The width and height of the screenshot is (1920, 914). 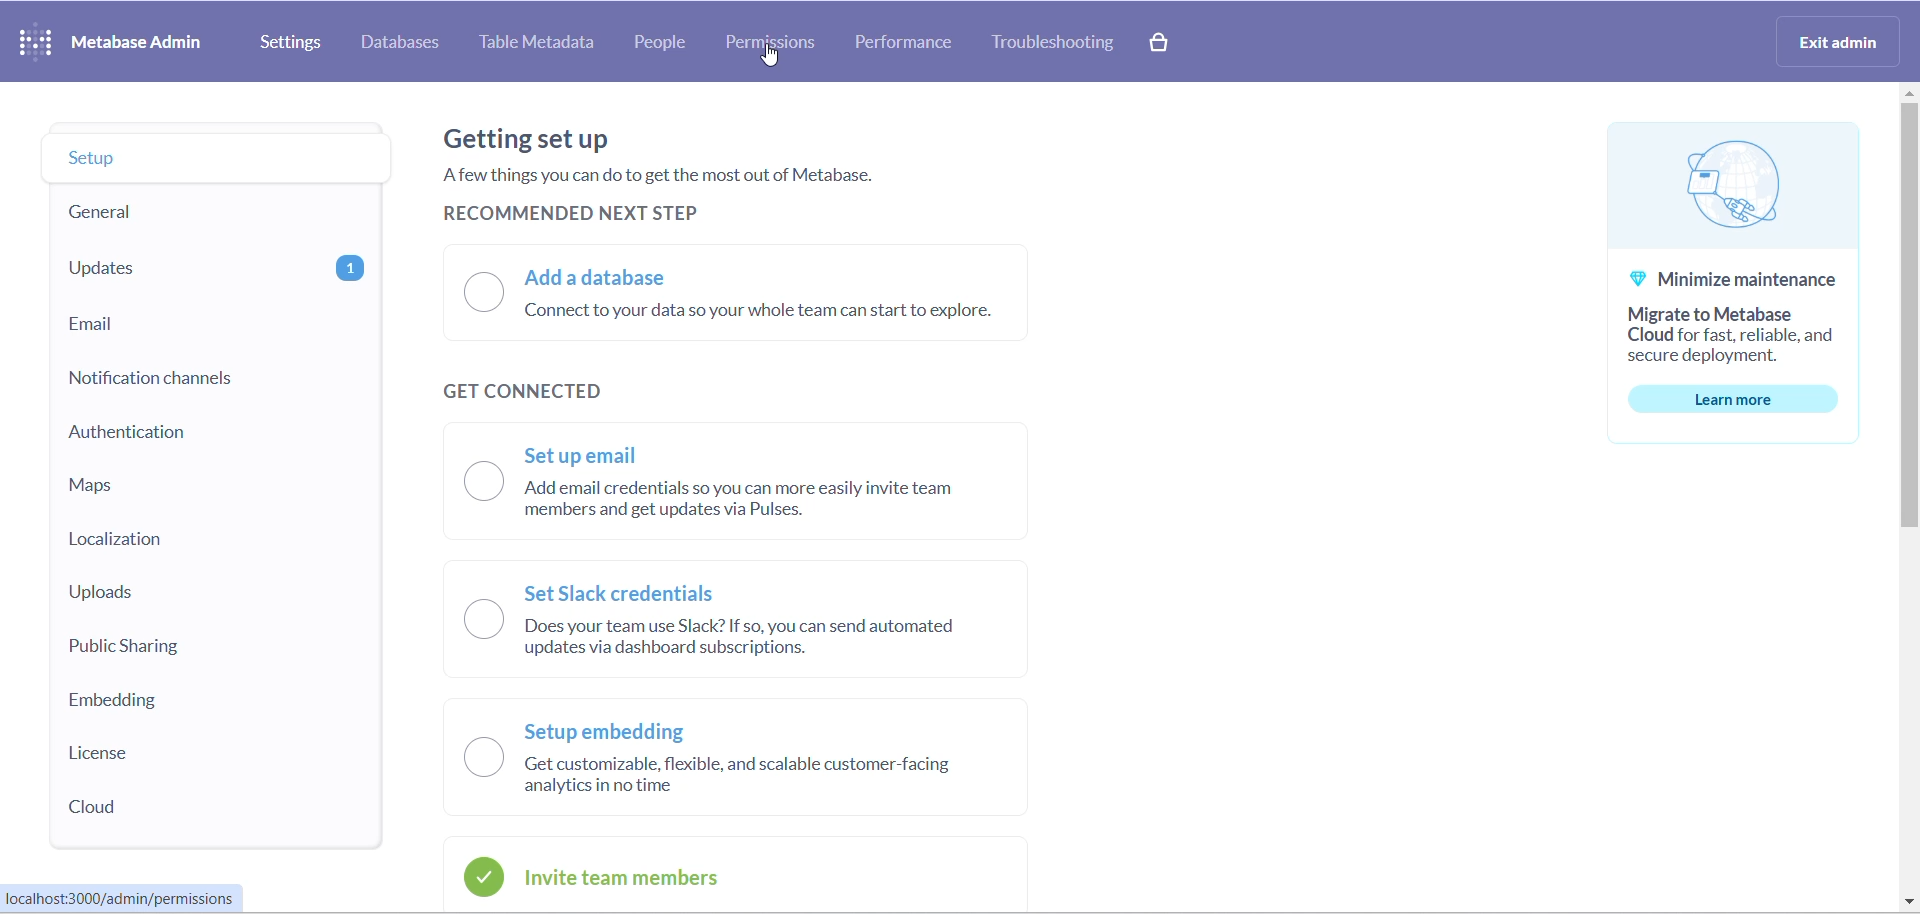 What do you see at coordinates (755, 296) in the screenshot?
I see `add a database radio button` at bounding box center [755, 296].